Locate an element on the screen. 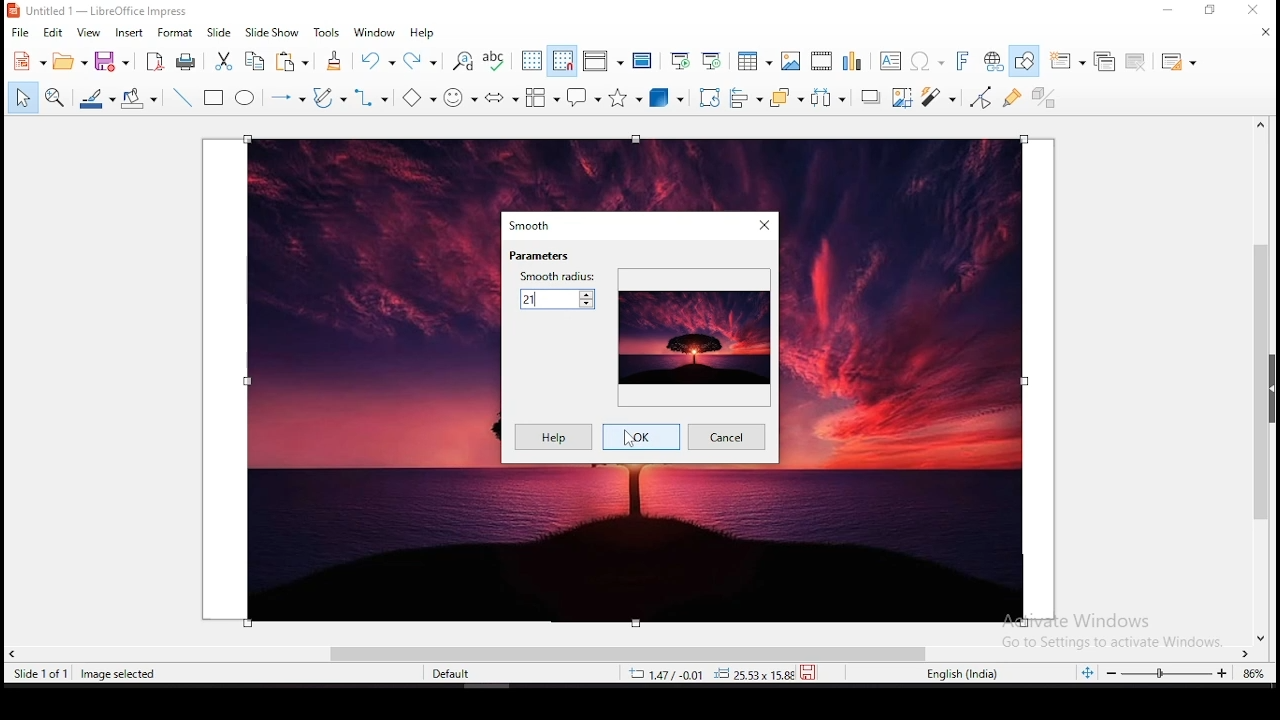 This screenshot has height=720, width=1280. delete slide is located at coordinates (1136, 61).